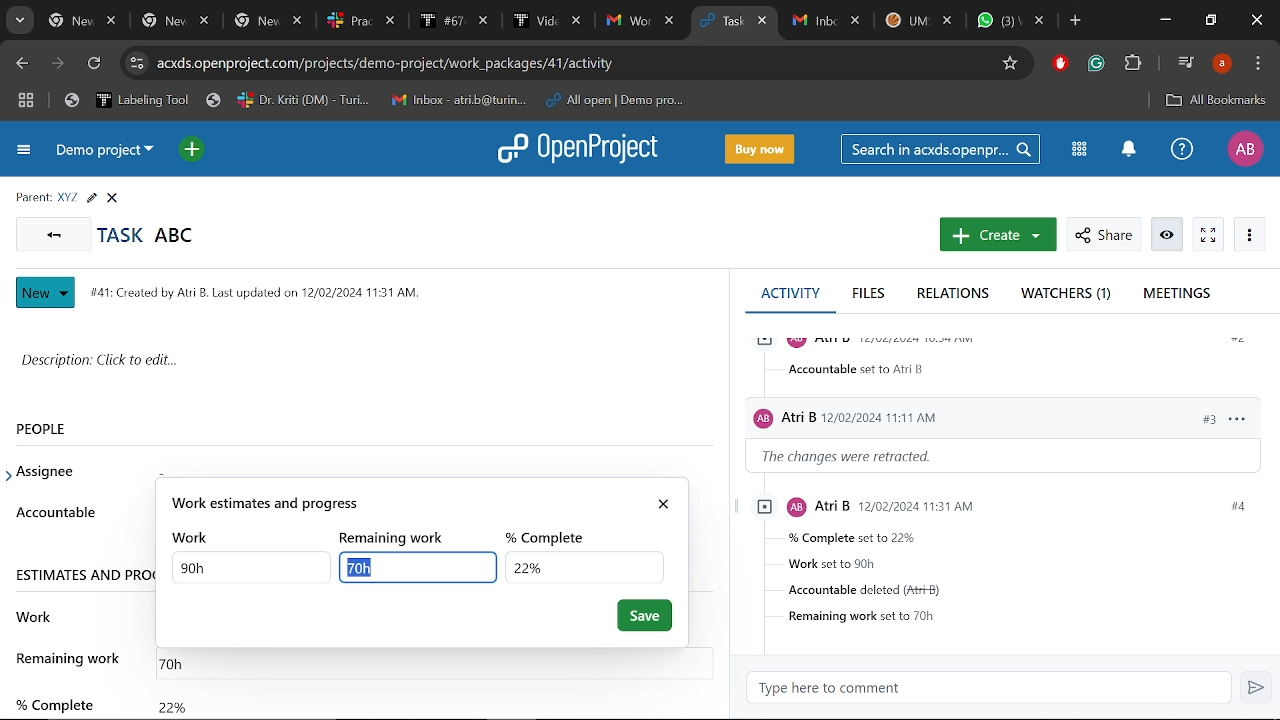 The image size is (1280, 720). What do you see at coordinates (1126, 150) in the screenshot?
I see `Notification center` at bounding box center [1126, 150].